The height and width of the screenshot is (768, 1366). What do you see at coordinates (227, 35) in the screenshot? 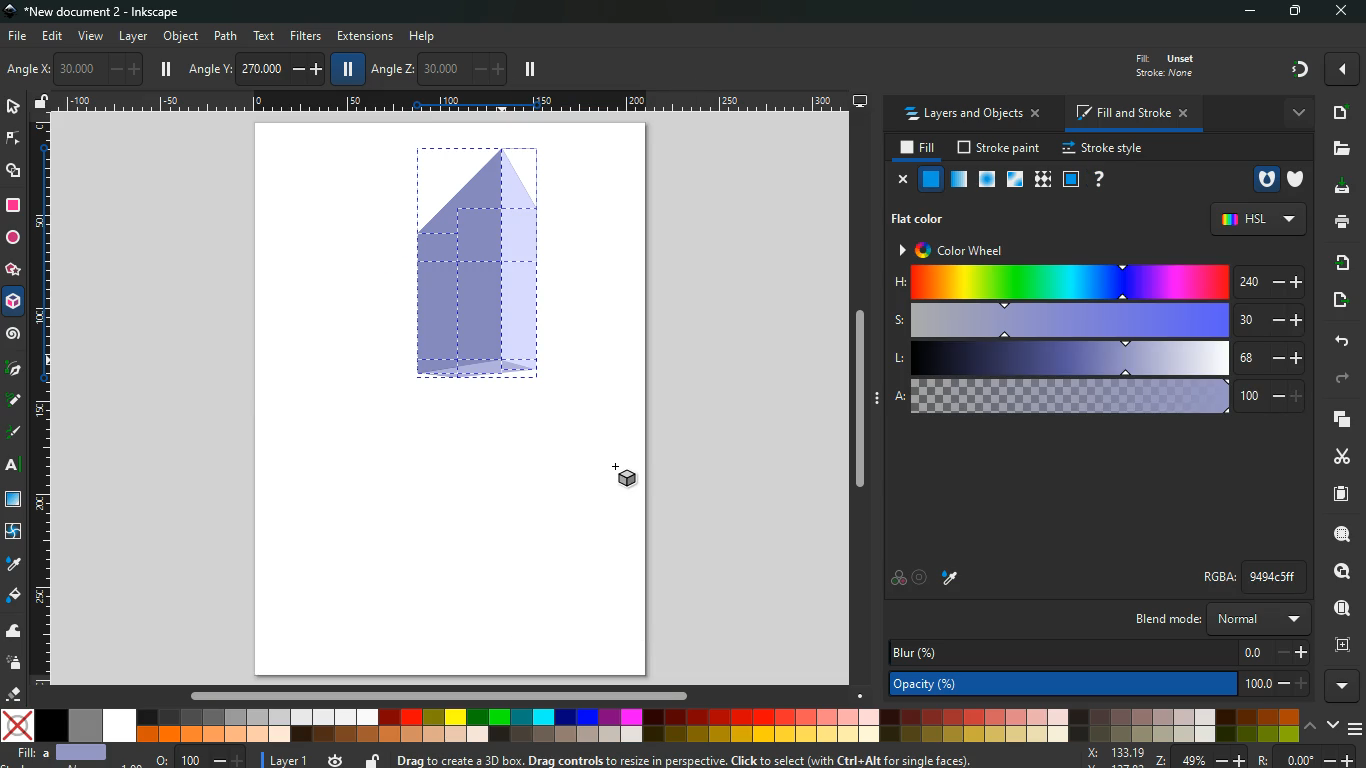
I see `path` at bounding box center [227, 35].